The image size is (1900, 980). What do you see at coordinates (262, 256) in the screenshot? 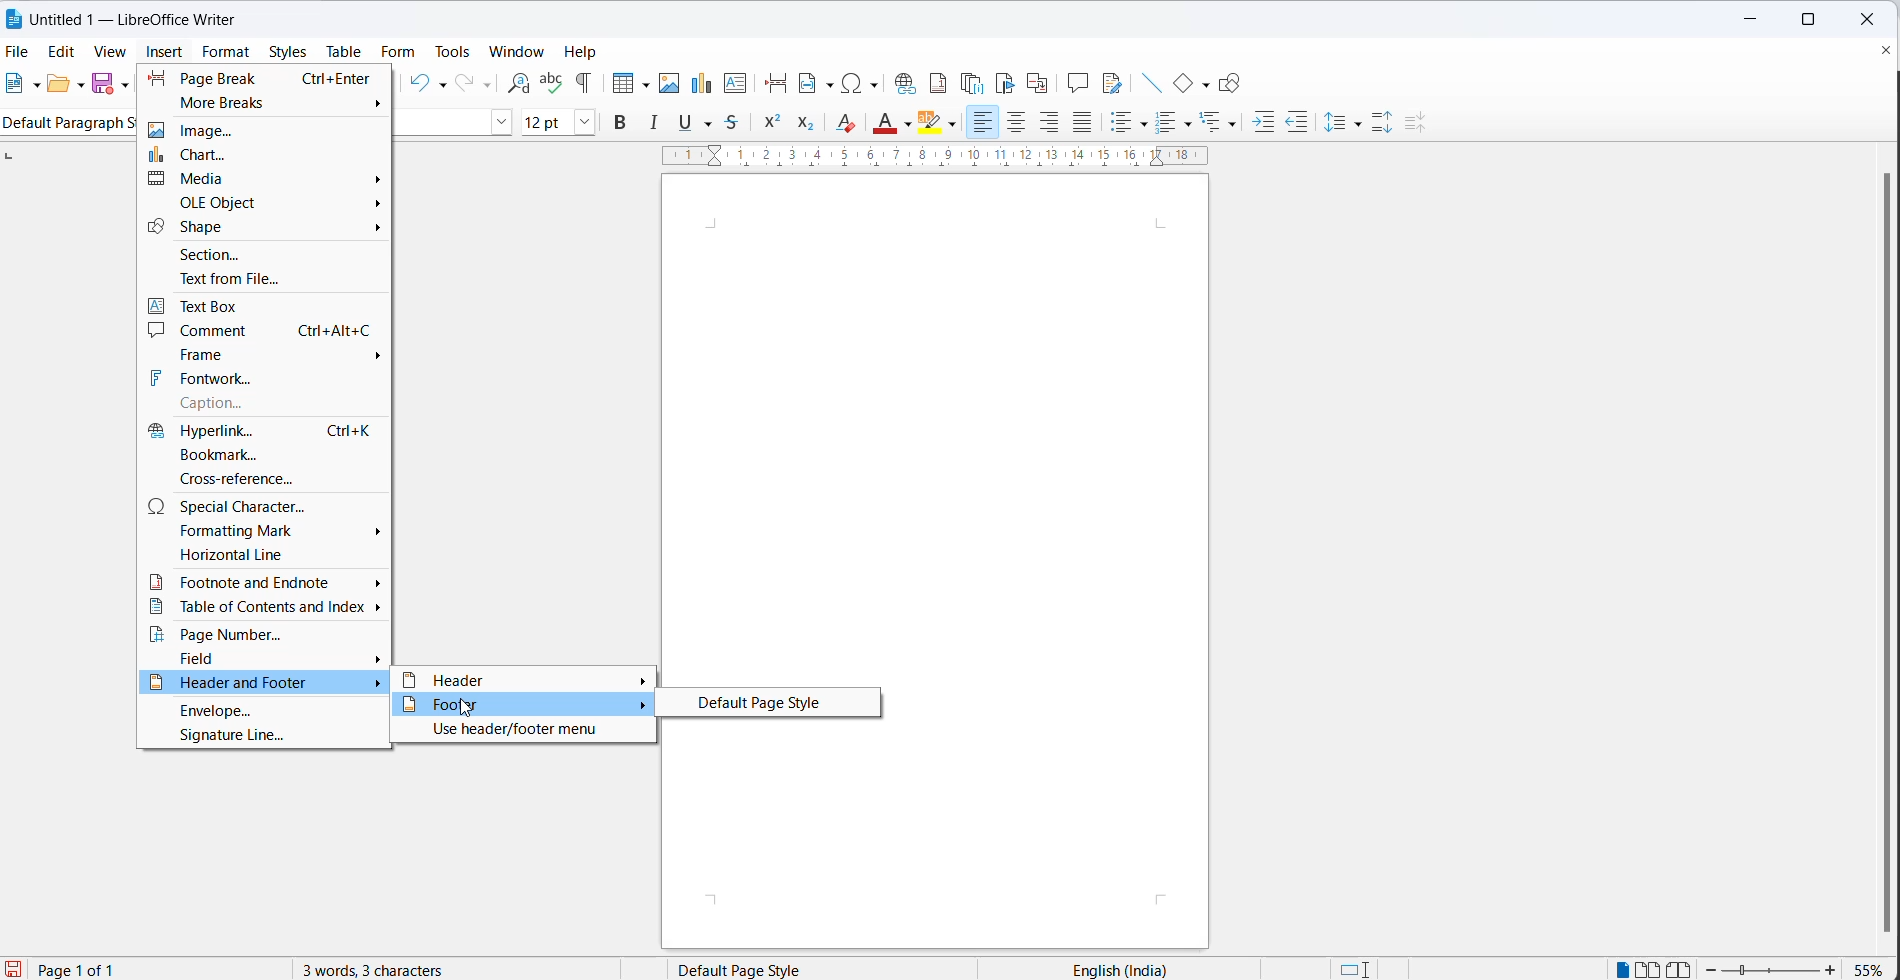
I see `section` at bounding box center [262, 256].